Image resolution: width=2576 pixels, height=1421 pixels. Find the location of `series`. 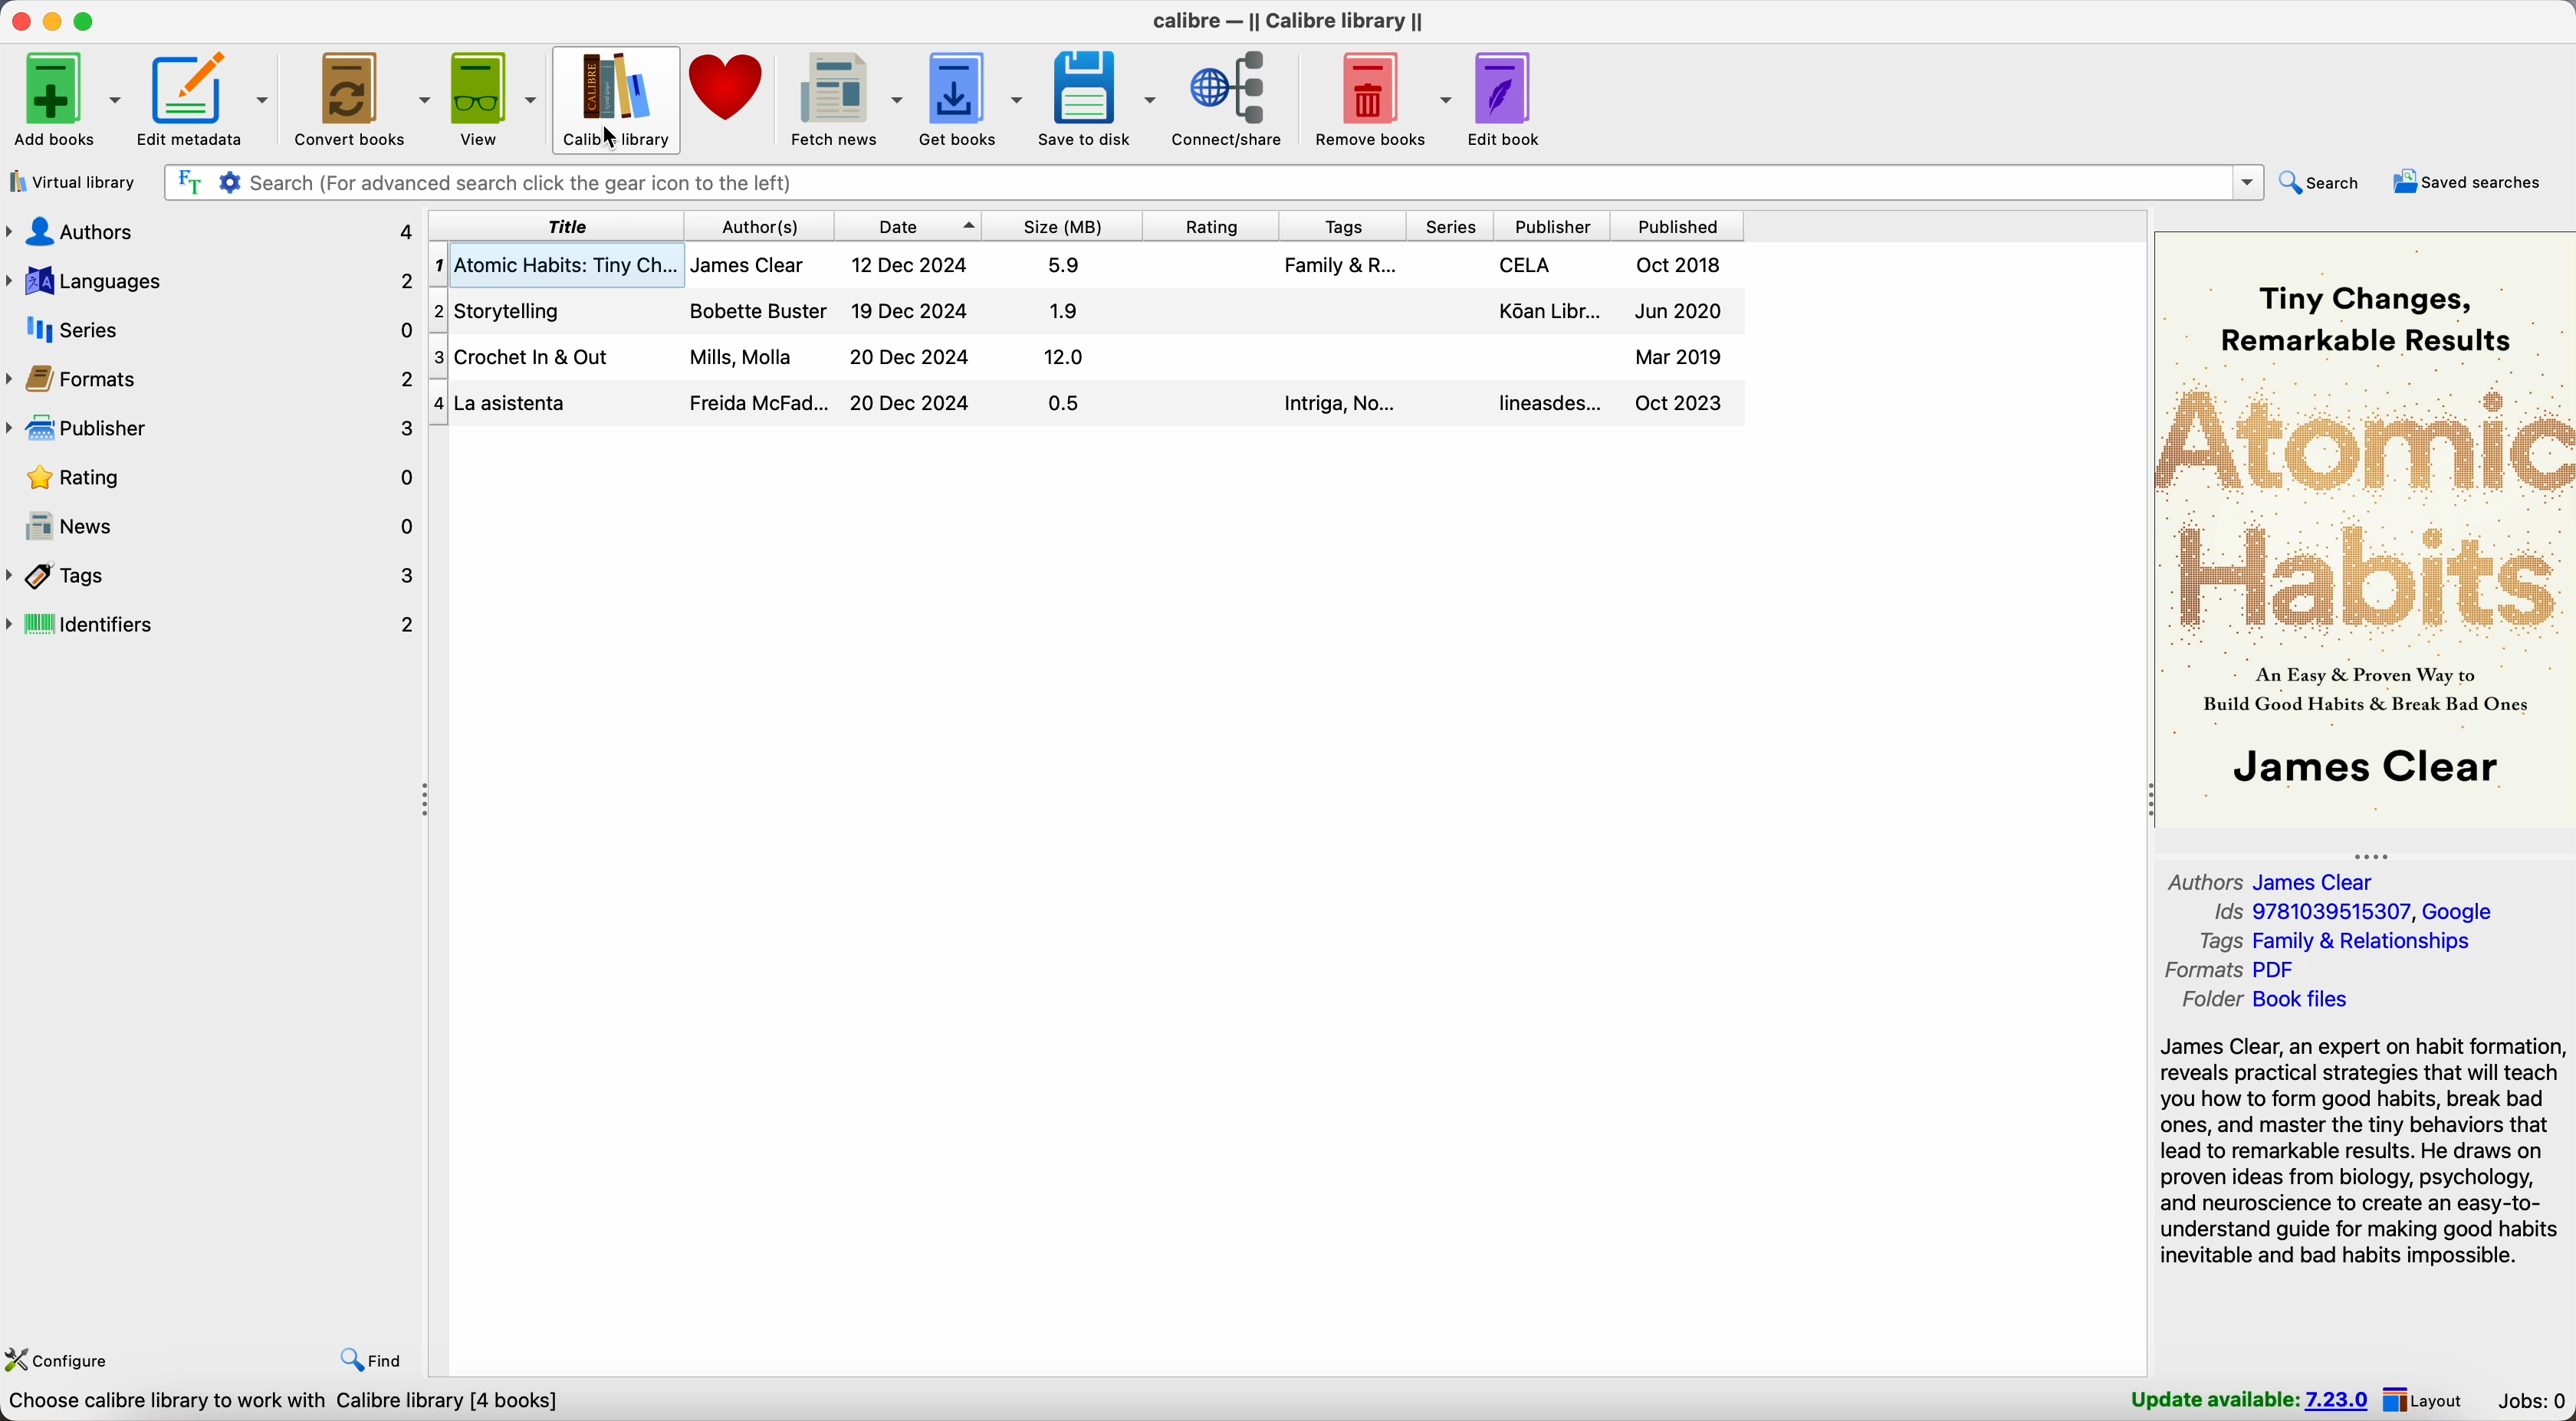

series is located at coordinates (1450, 227).